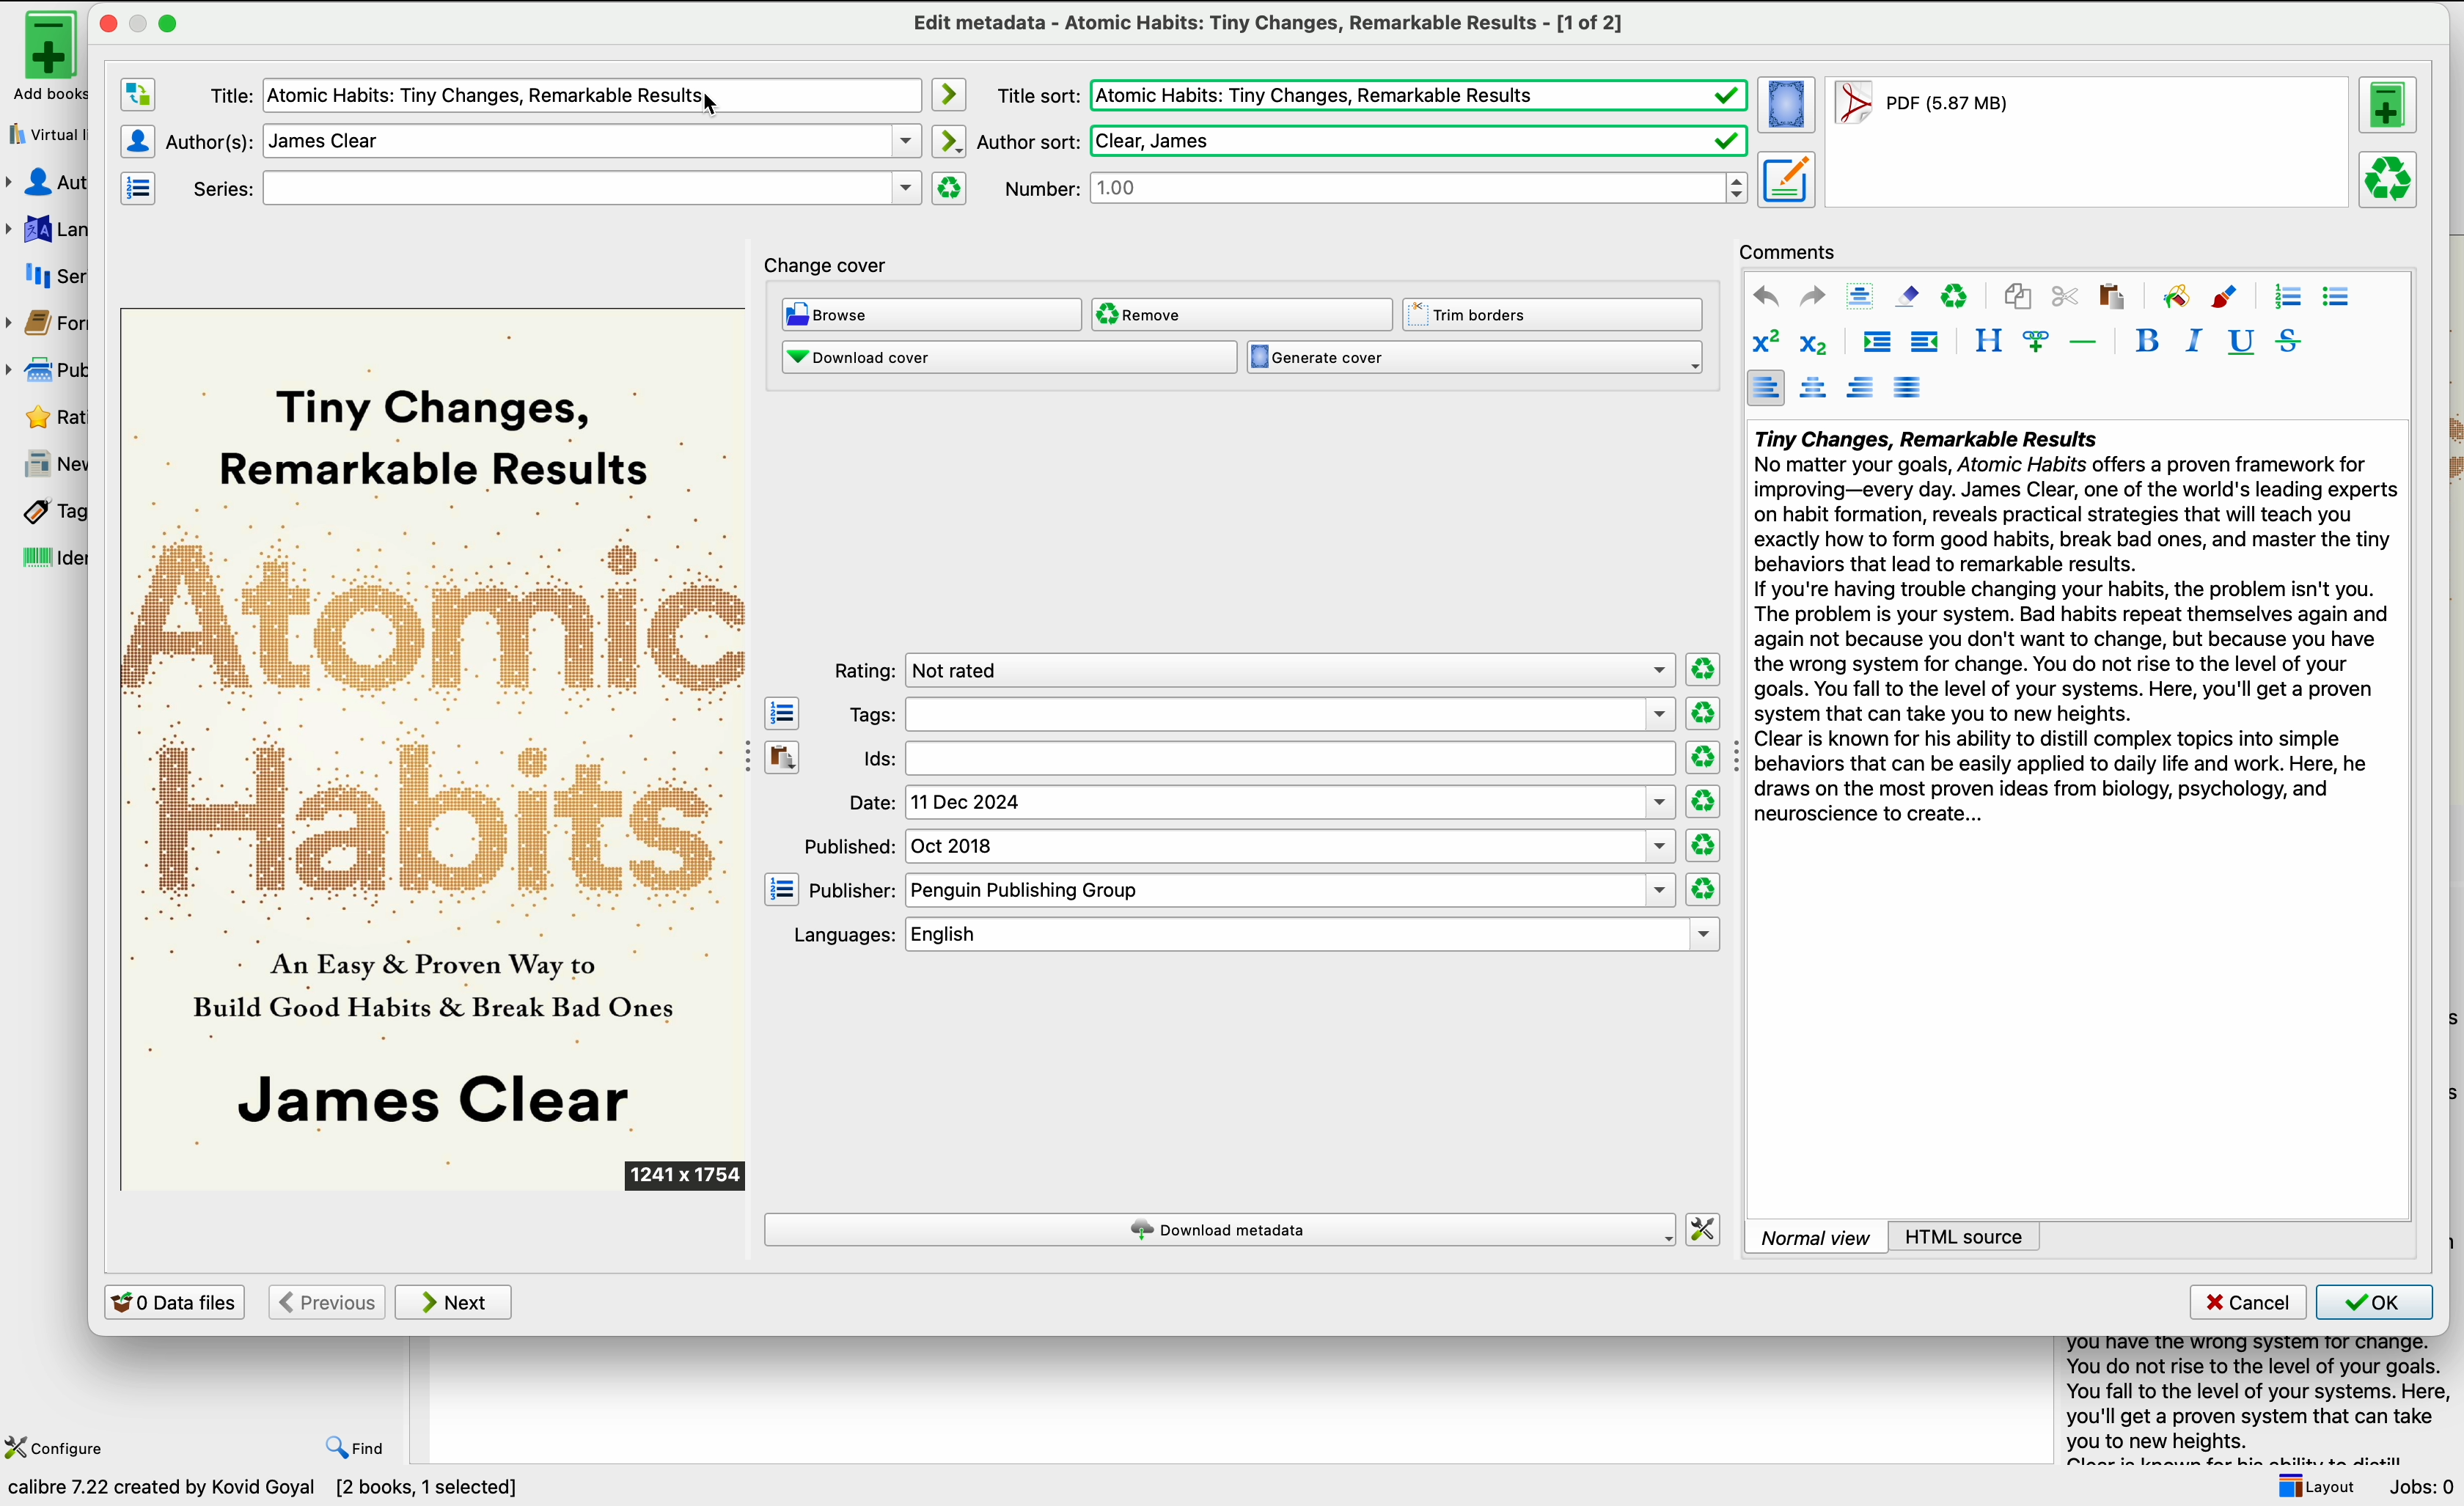 This screenshot has height=1506, width=2464. What do you see at coordinates (40, 57) in the screenshot?
I see `add books` at bounding box center [40, 57].